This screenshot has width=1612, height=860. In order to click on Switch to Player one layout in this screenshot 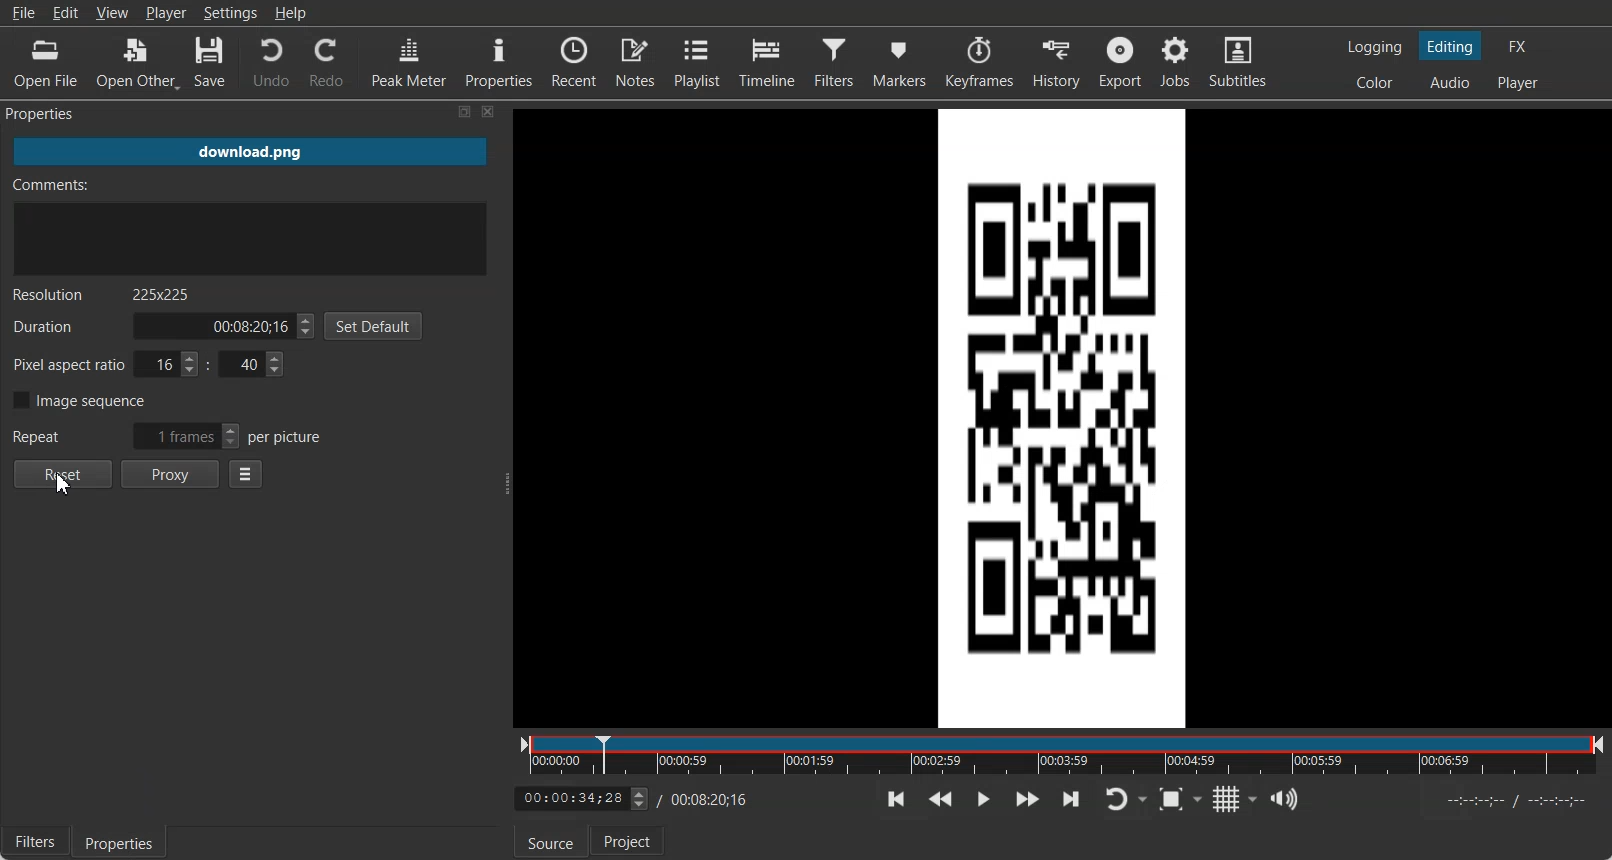, I will do `click(1520, 82)`.